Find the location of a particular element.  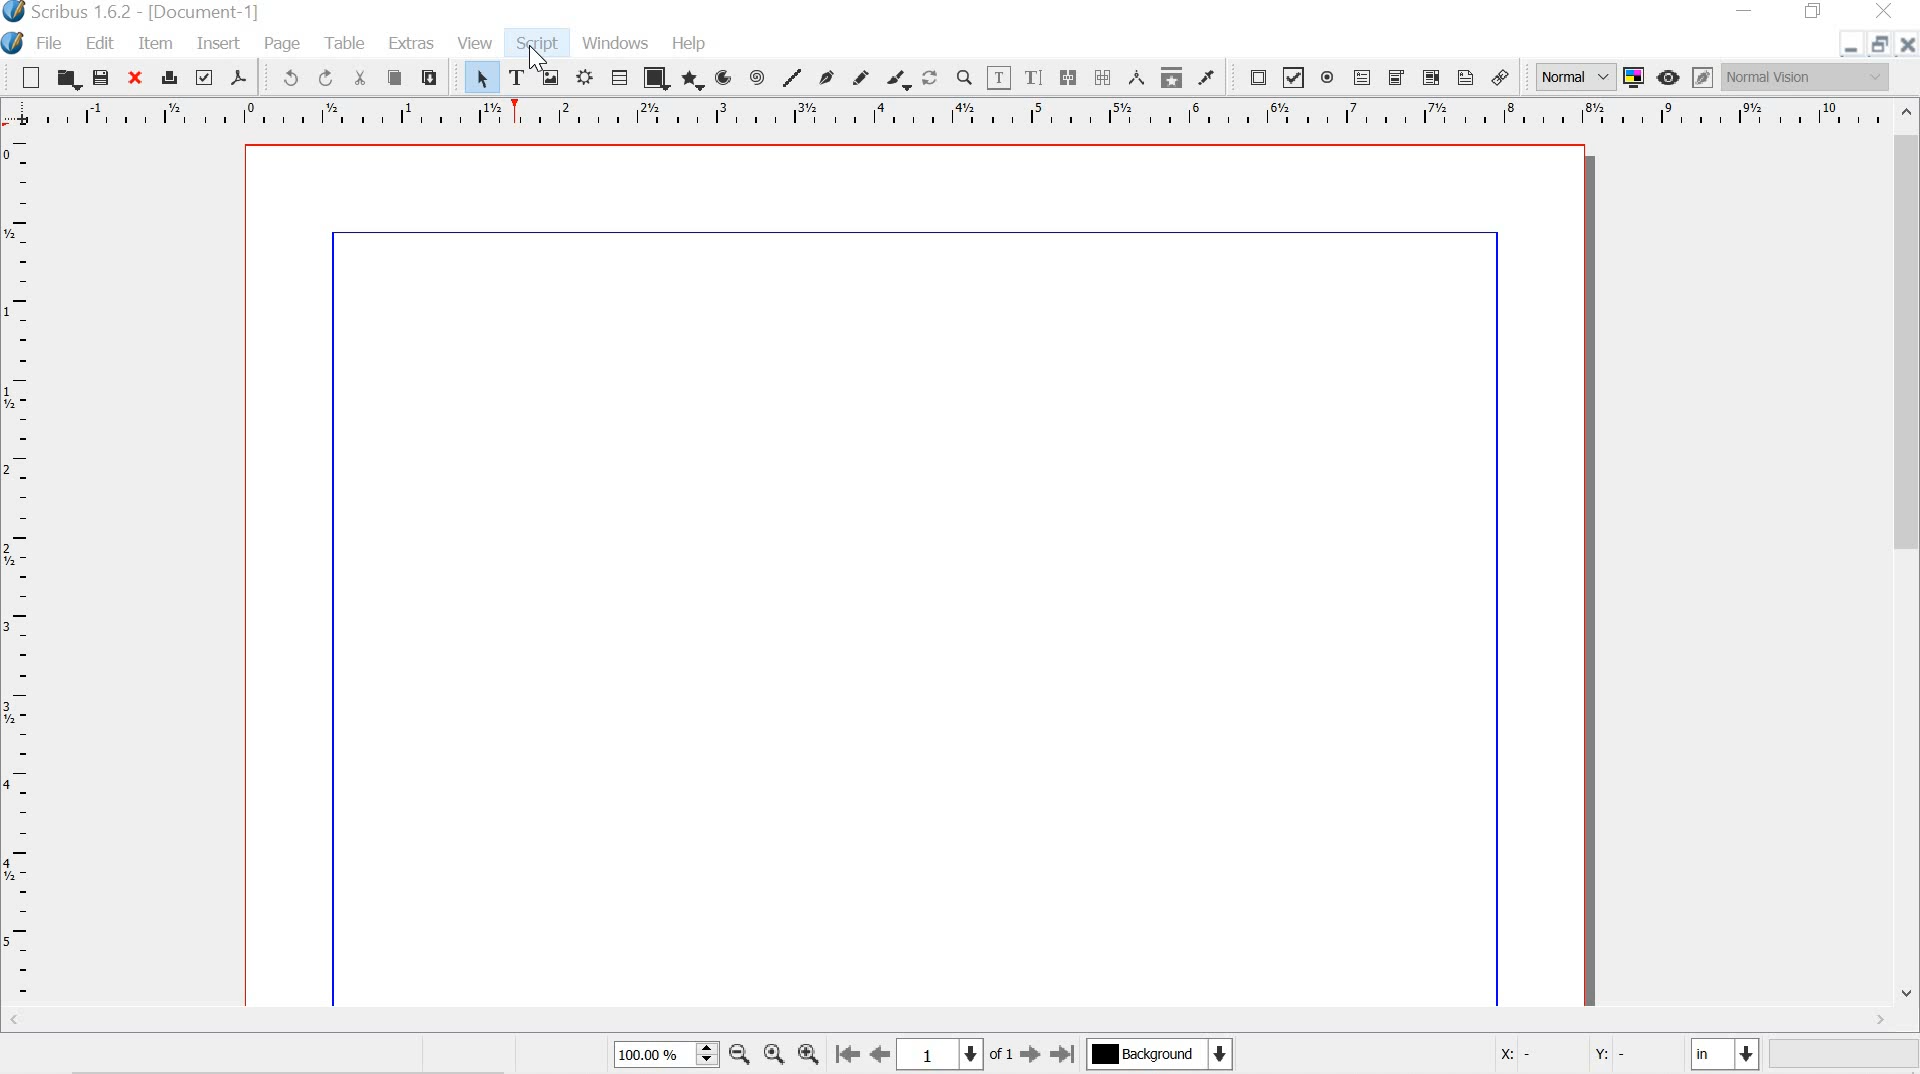

line is located at coordinates (791, 76).